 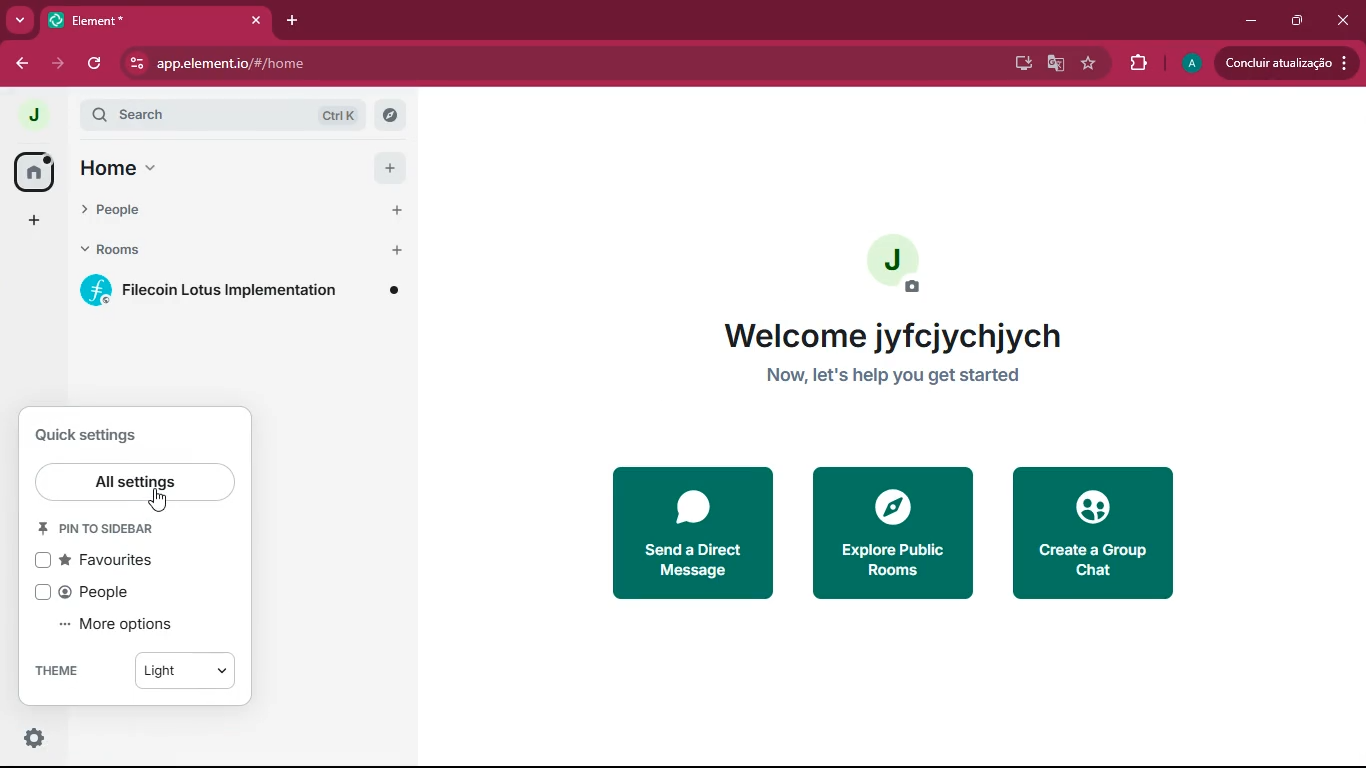 I want to click on google translate, so click(x=1054, y=65).